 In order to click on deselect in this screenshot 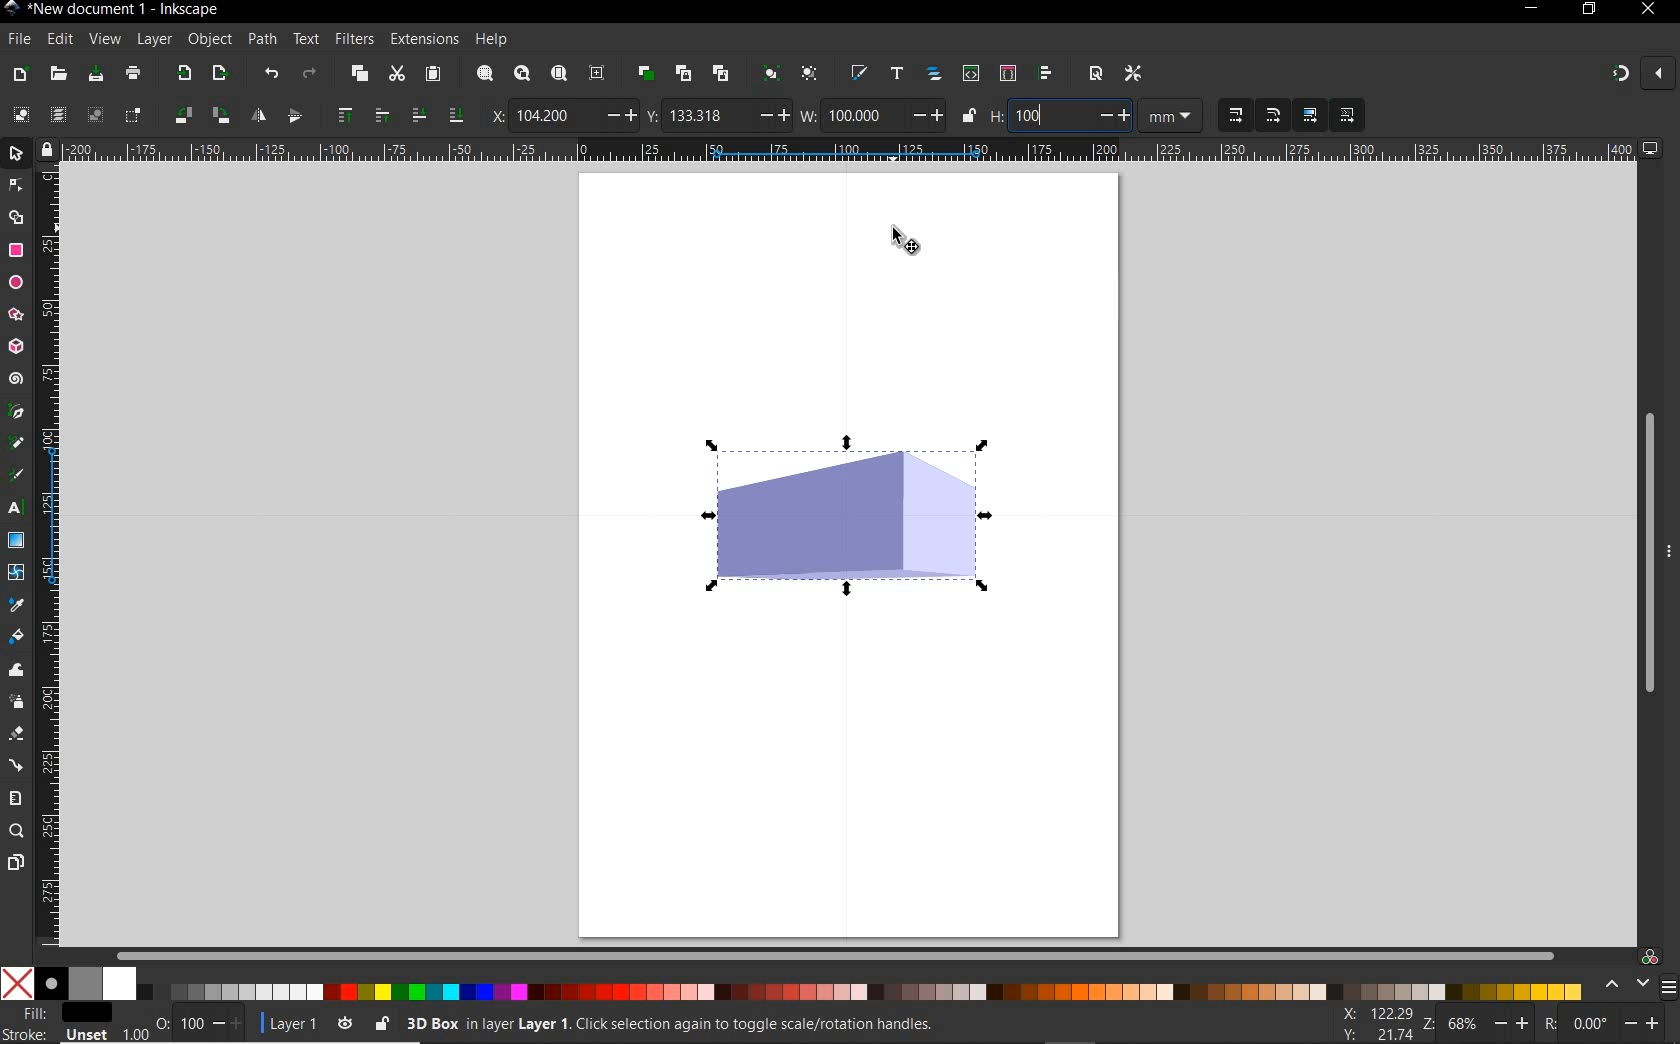, I will do `click(94, 116)`.